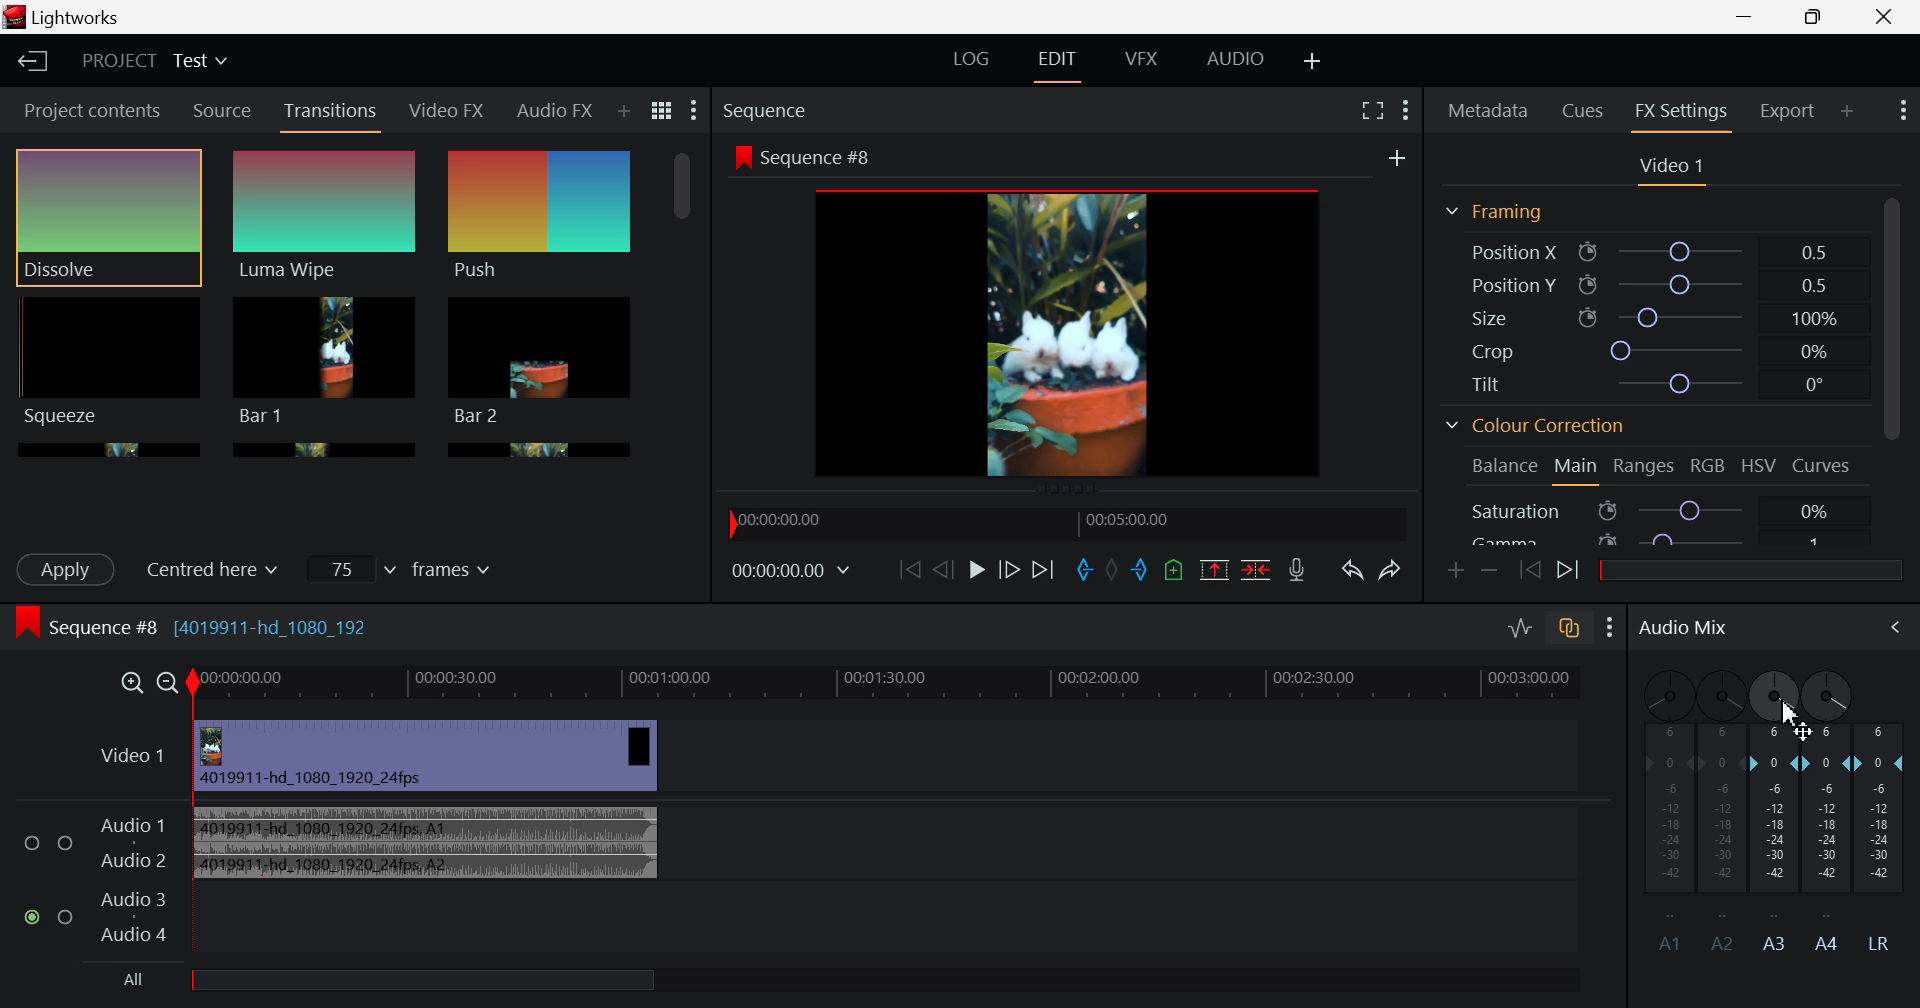 This screenshot has height=1008, width=1920. What do you see at coordinates (1498, 212) in the screenshot?
I see `Framing Section` at bounding box center [1498, 212].